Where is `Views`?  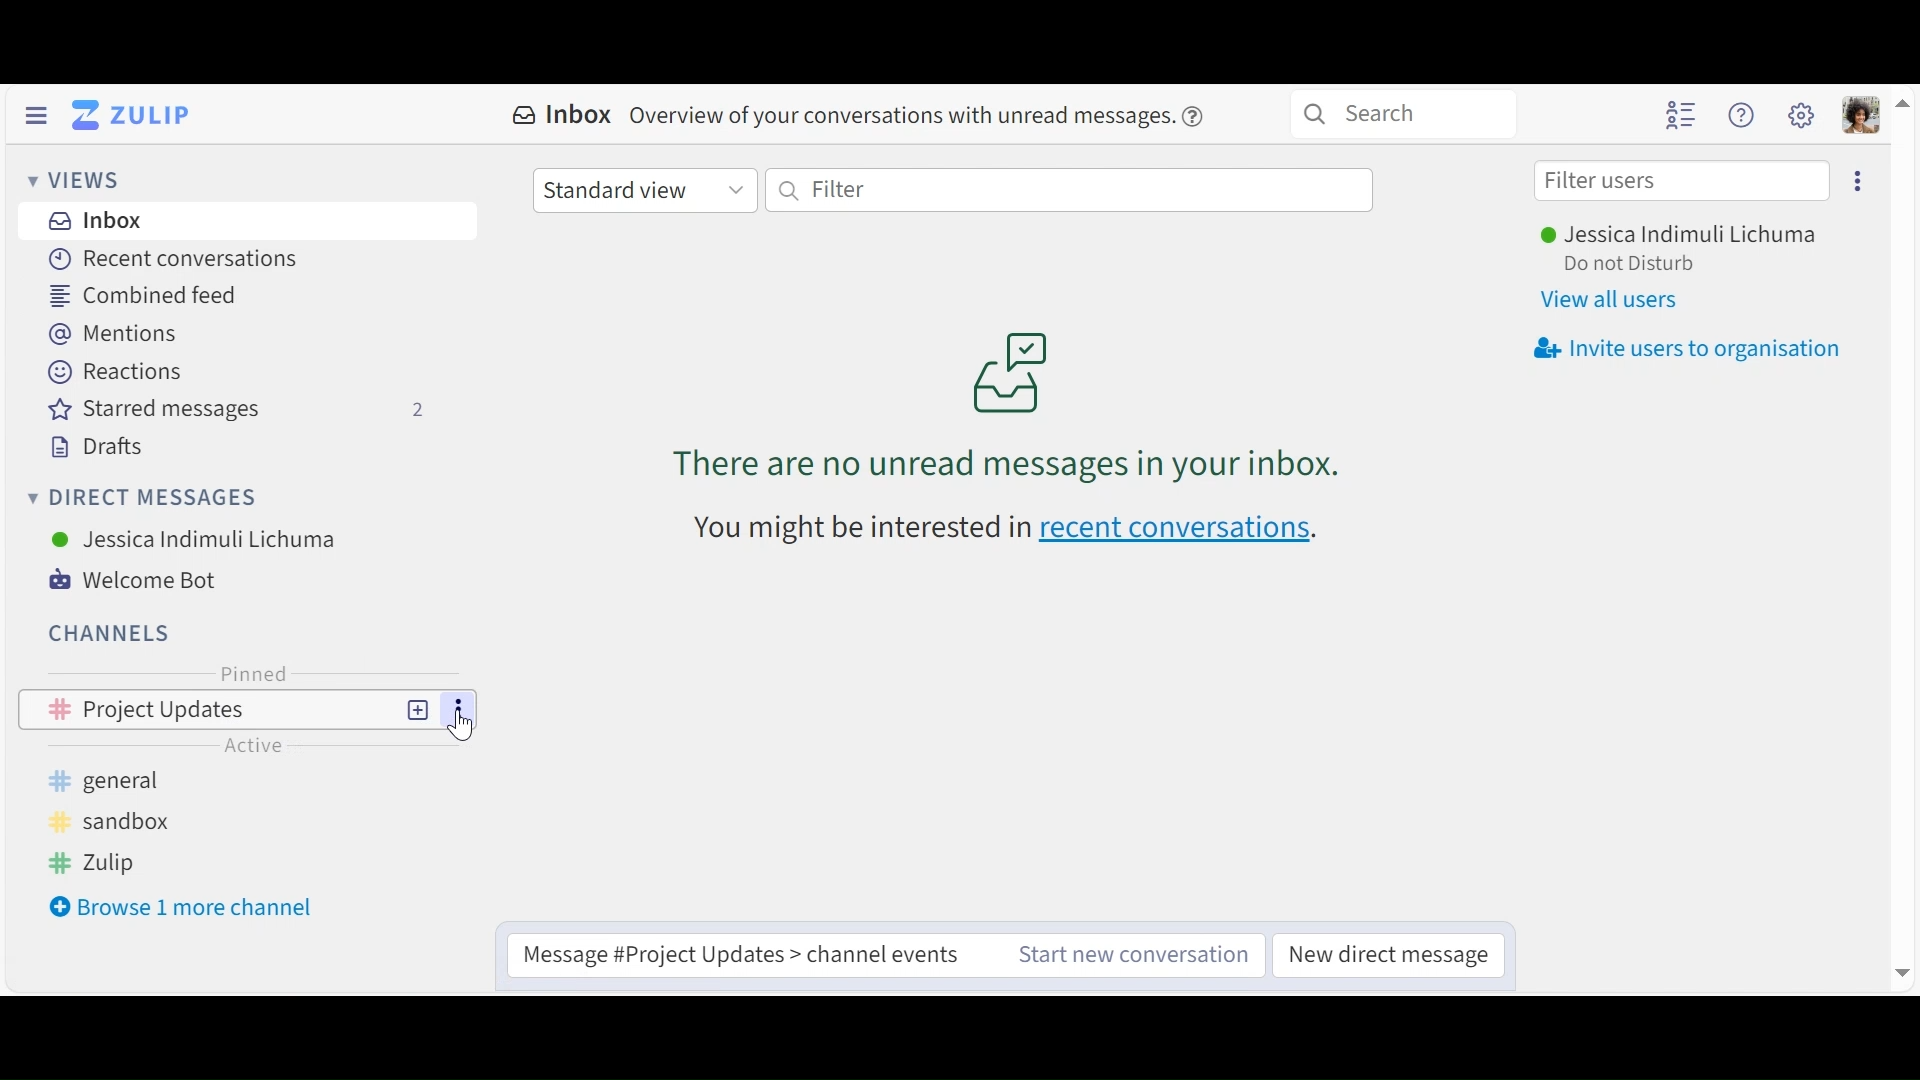
Views is located at coordinates (76, 182).